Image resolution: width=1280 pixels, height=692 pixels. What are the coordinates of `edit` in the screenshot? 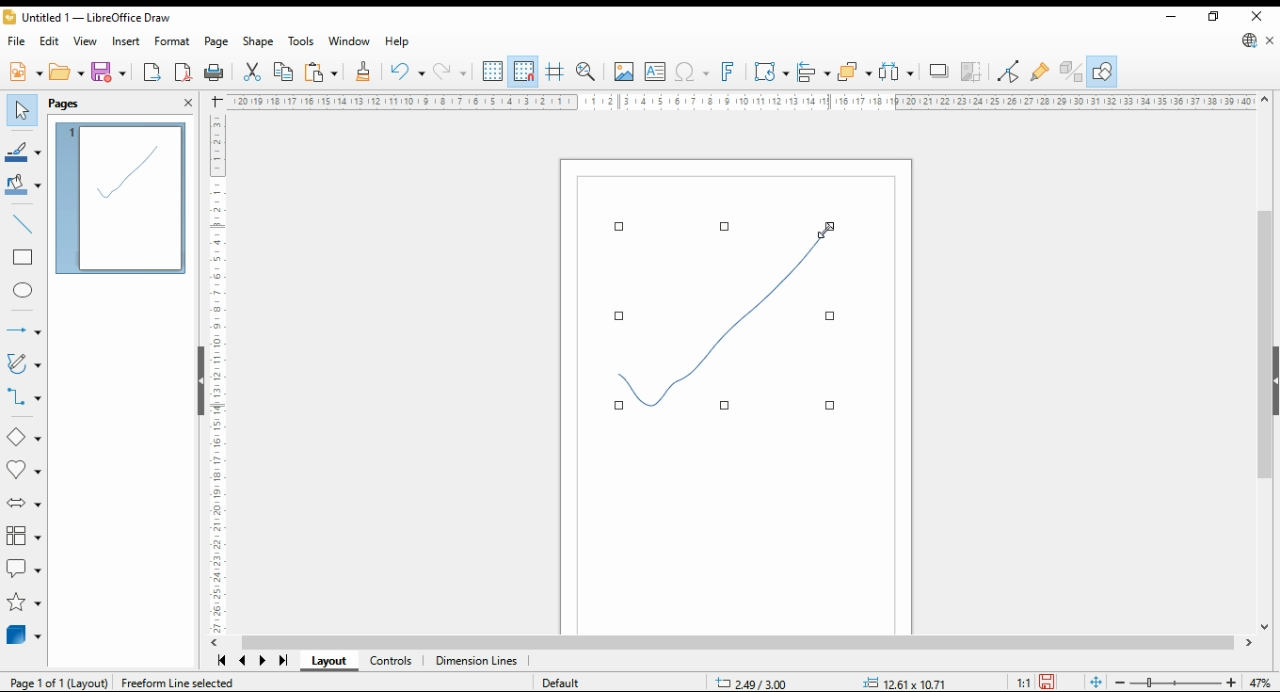 It's located at (50, 41).